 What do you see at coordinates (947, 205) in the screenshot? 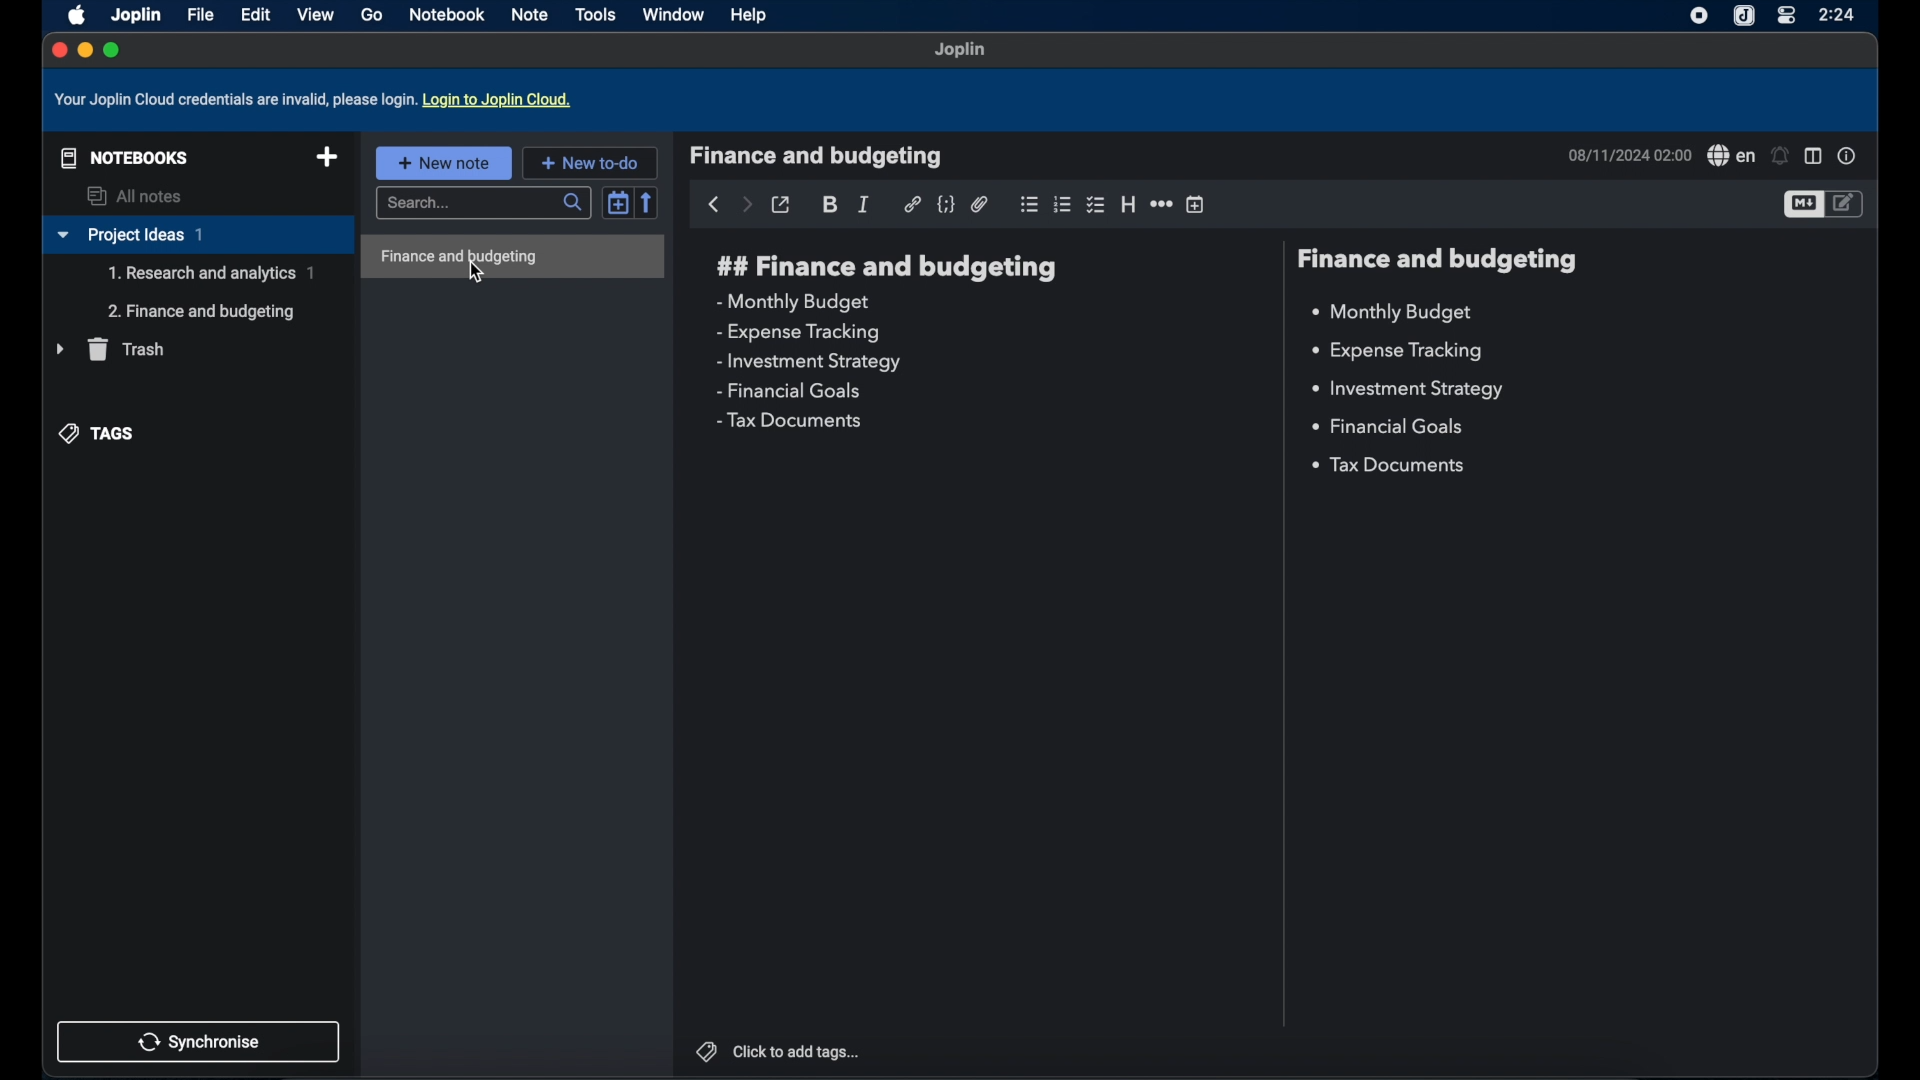
I see `code` at bounding box center [947, 205].